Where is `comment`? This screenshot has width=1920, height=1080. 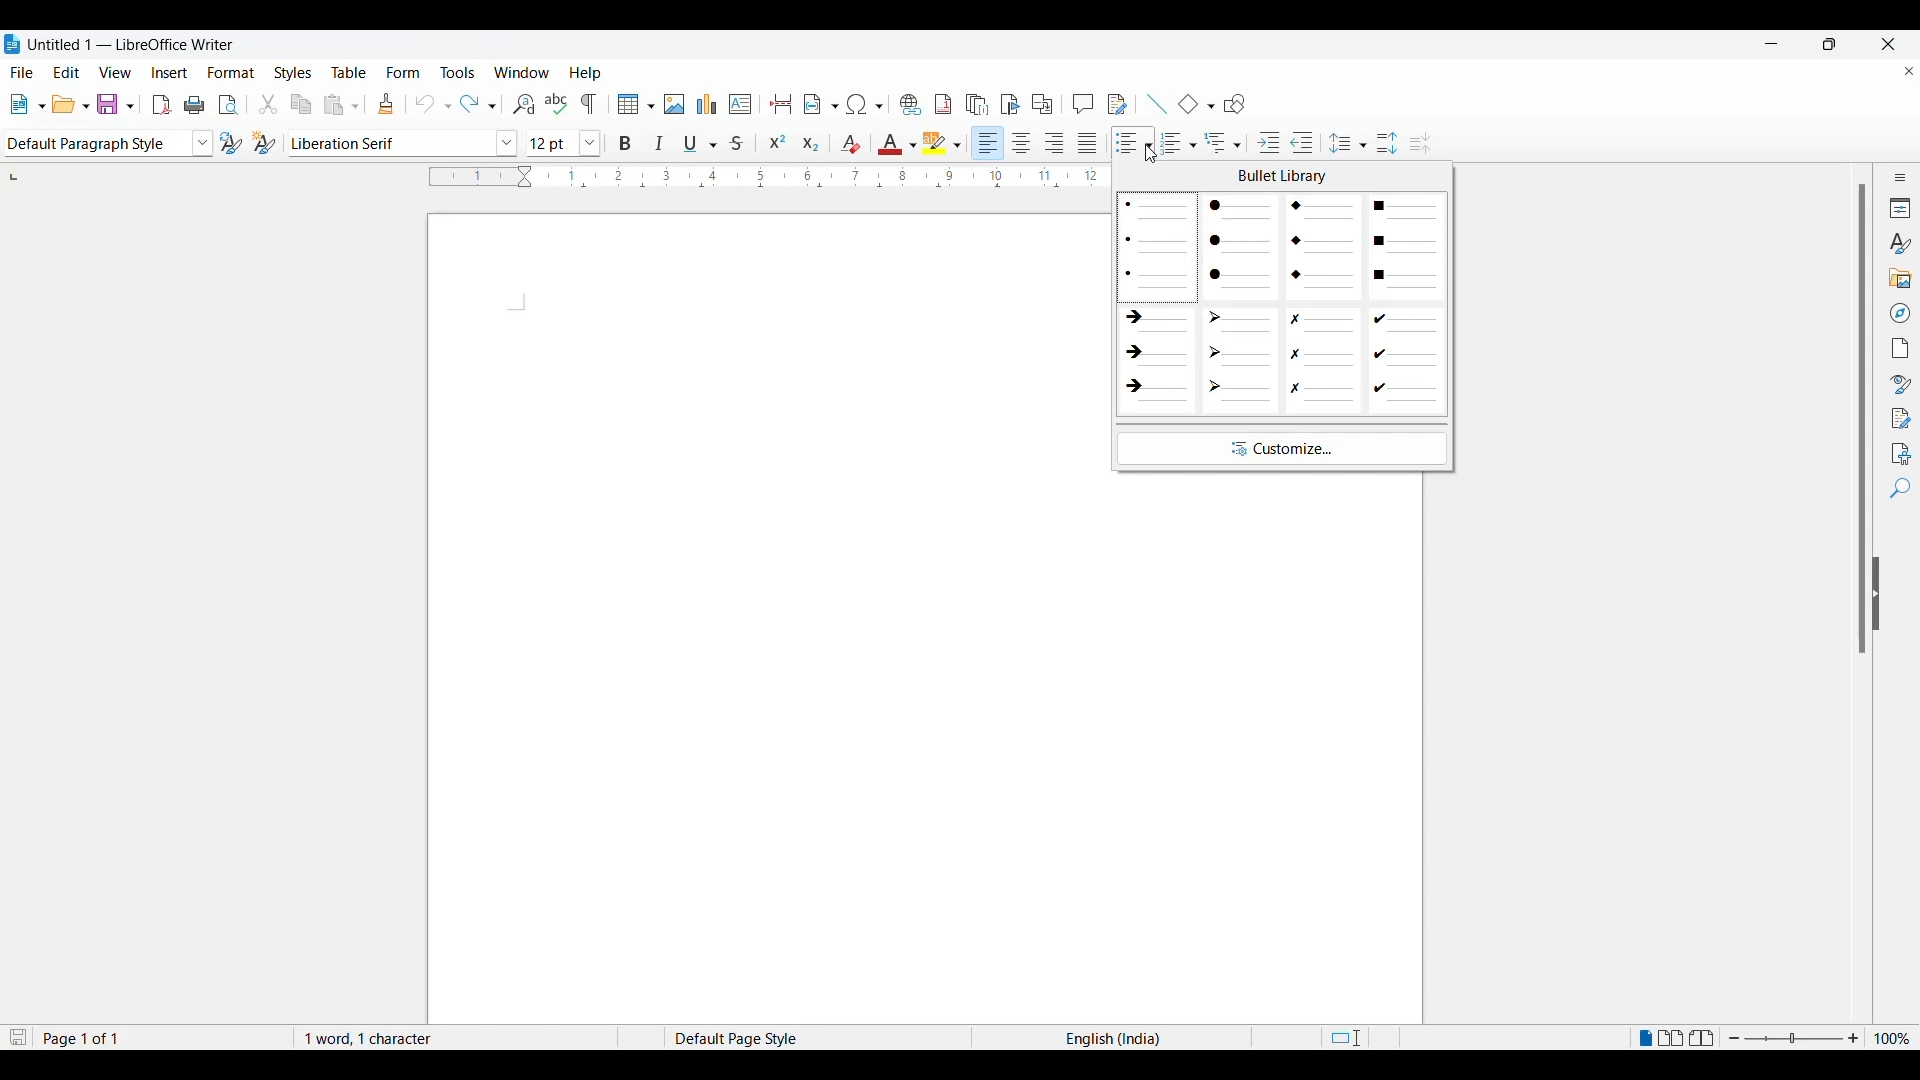
comment is located at coordinates (1084, 103).